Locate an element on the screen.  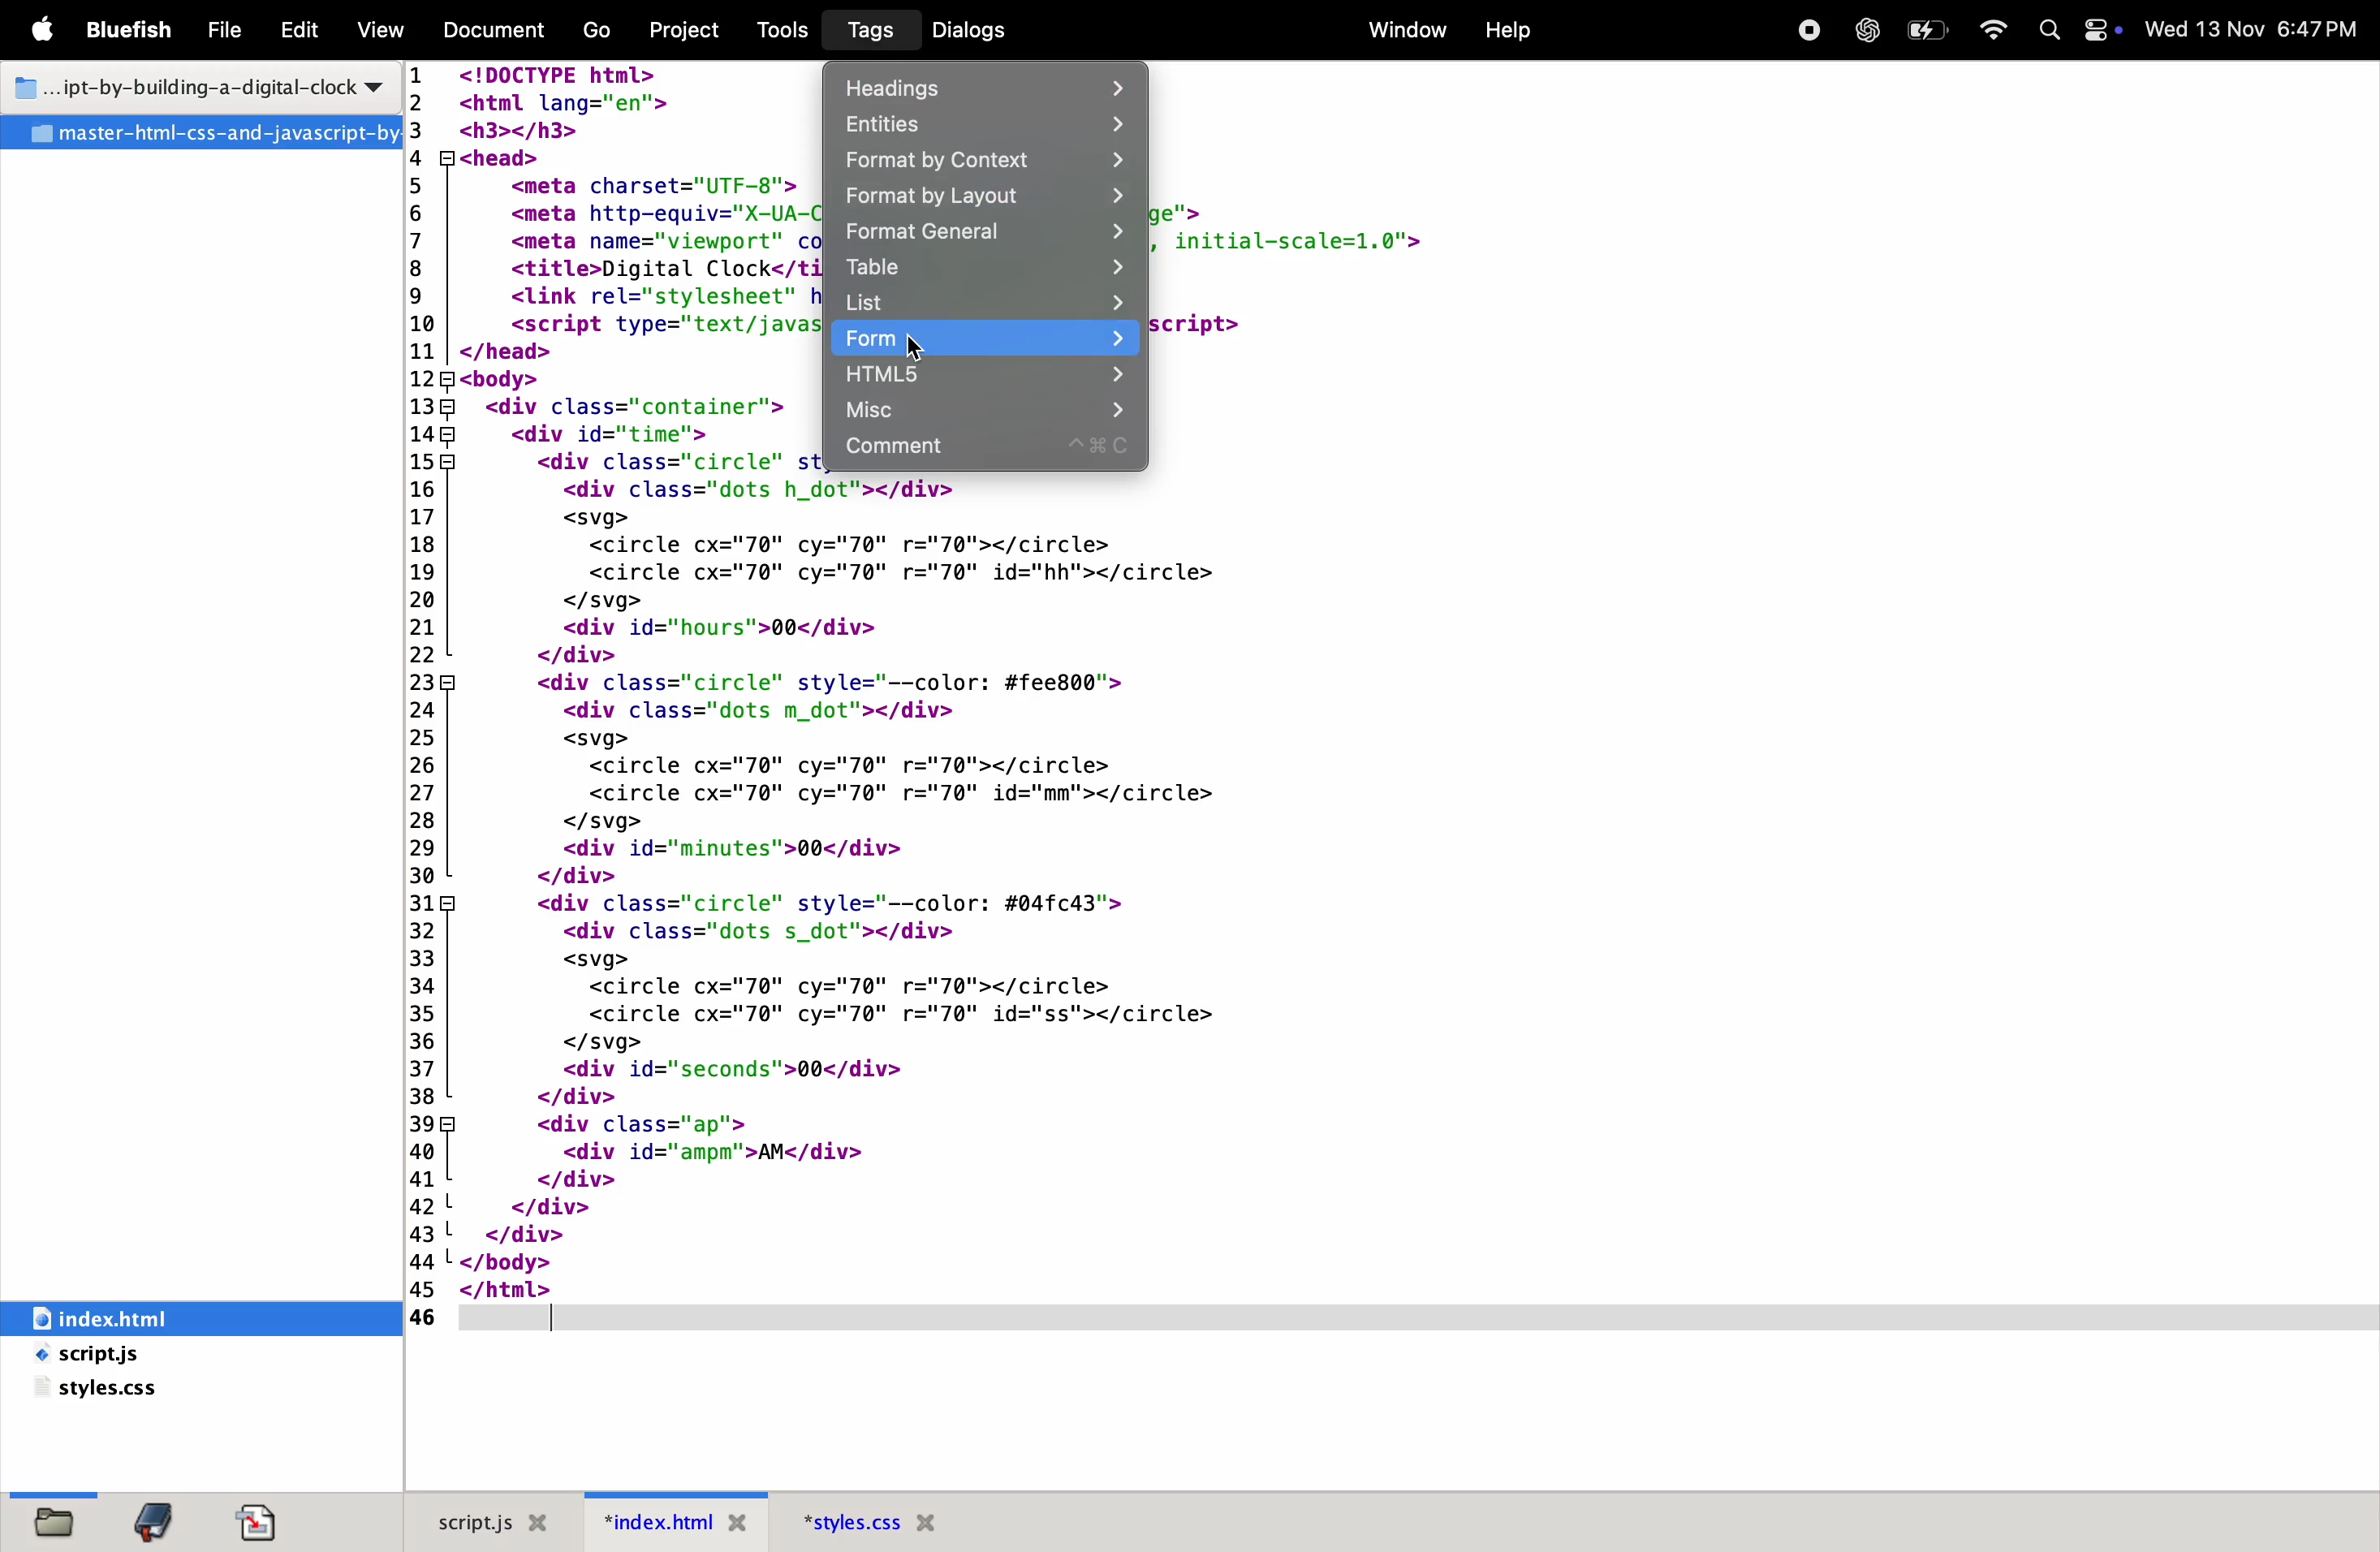
Battery is located at coordinates (1931, 28).